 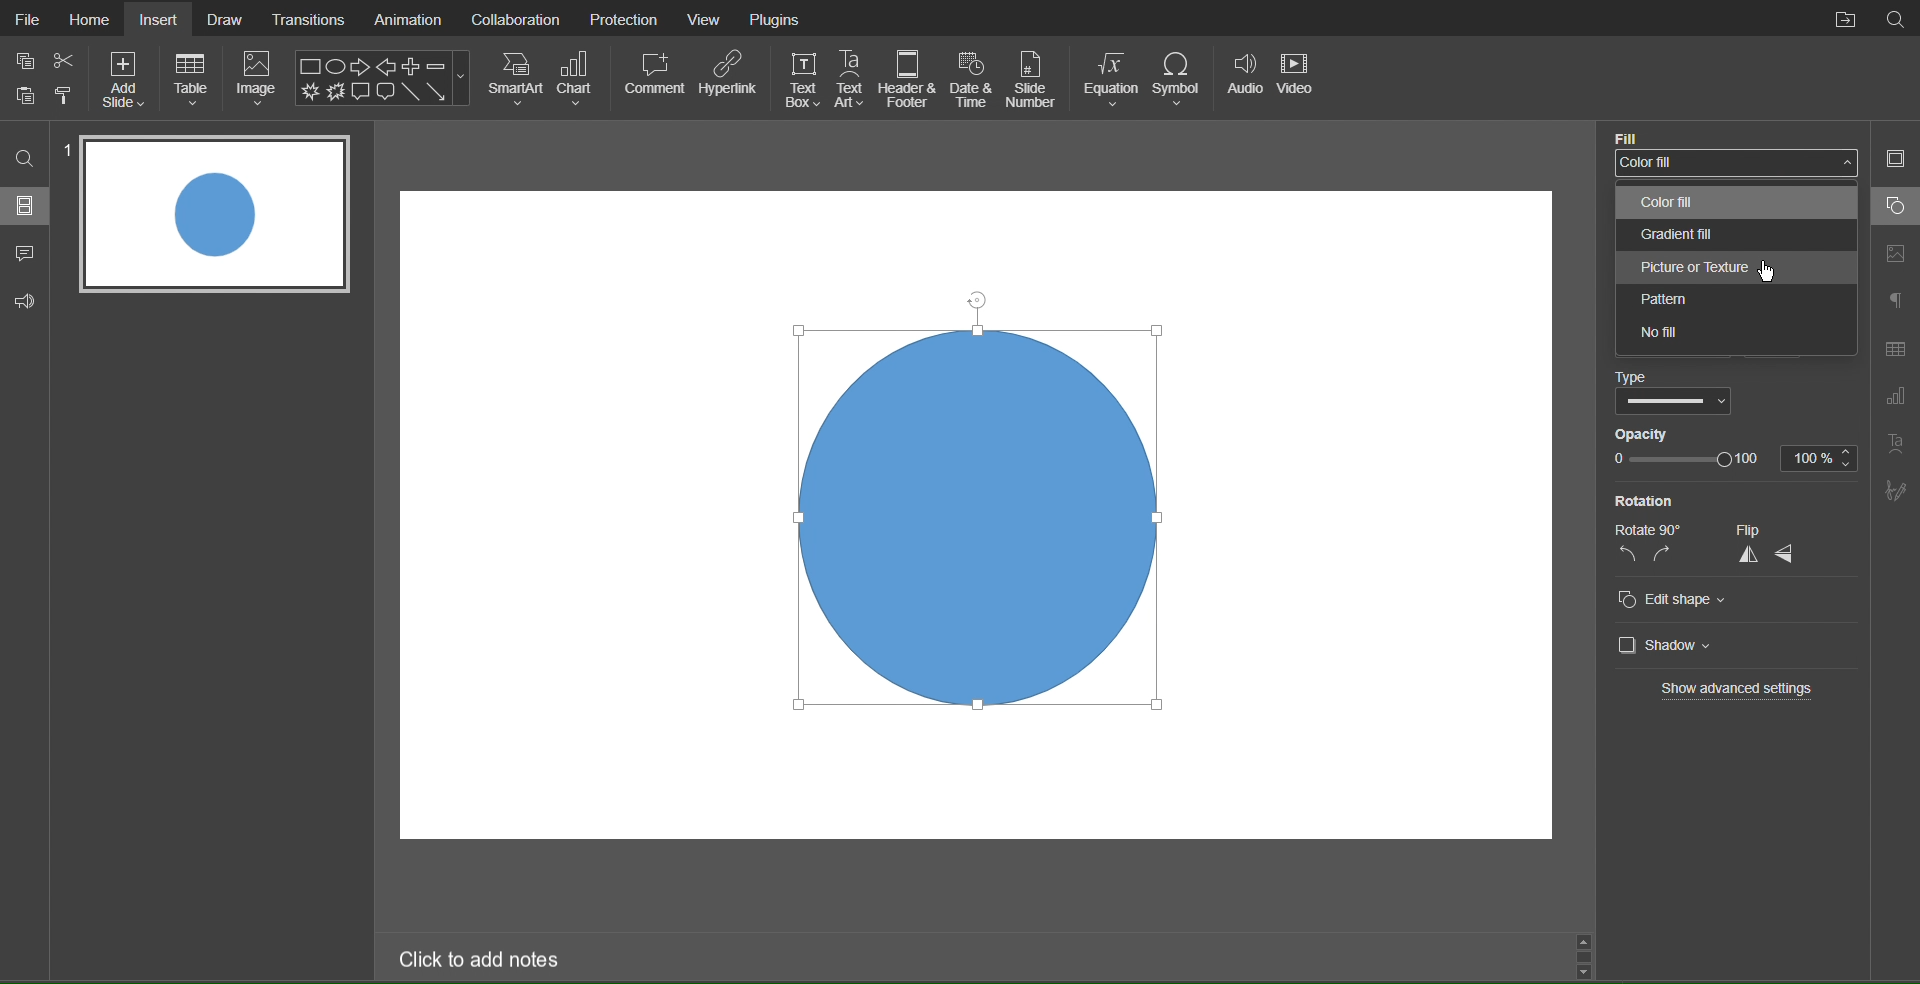 I want to click on Add Slide, so click(x=122, y=79).